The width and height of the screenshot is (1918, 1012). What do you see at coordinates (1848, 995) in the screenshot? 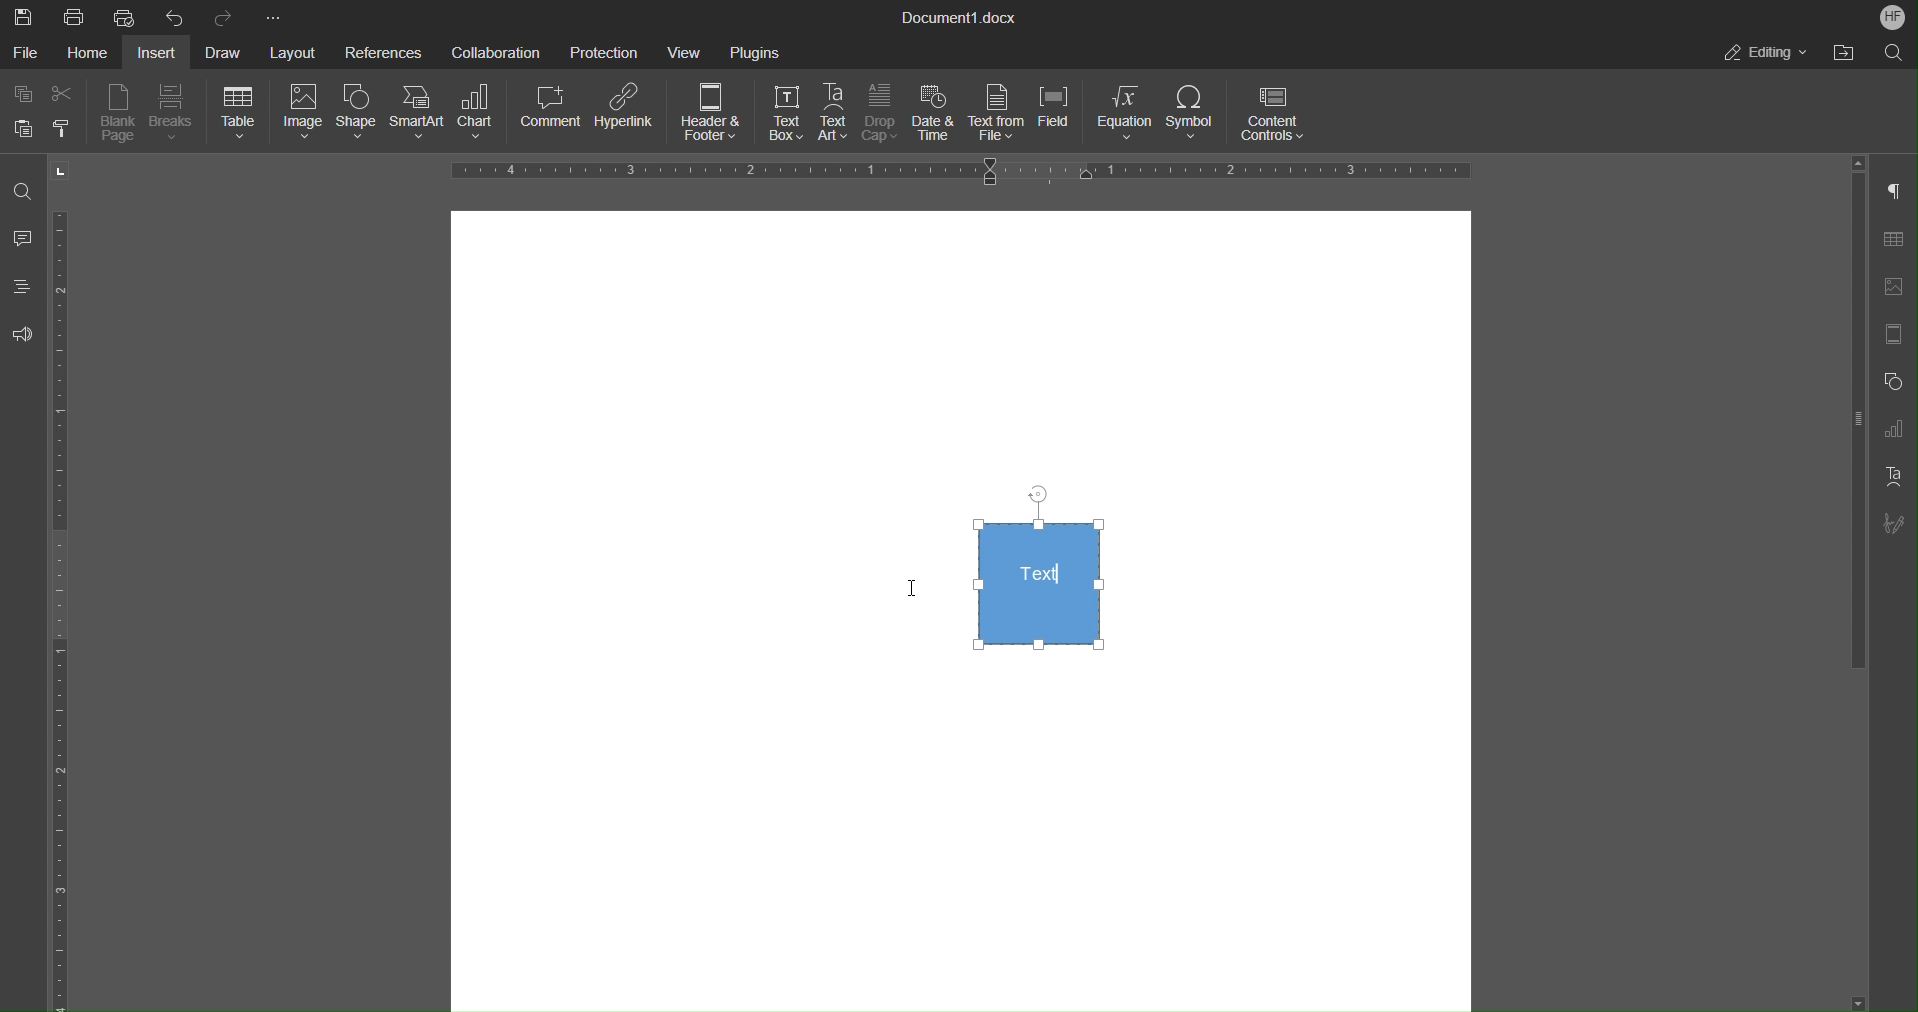
I see `scroll down` at bounding box center [1848, 995].